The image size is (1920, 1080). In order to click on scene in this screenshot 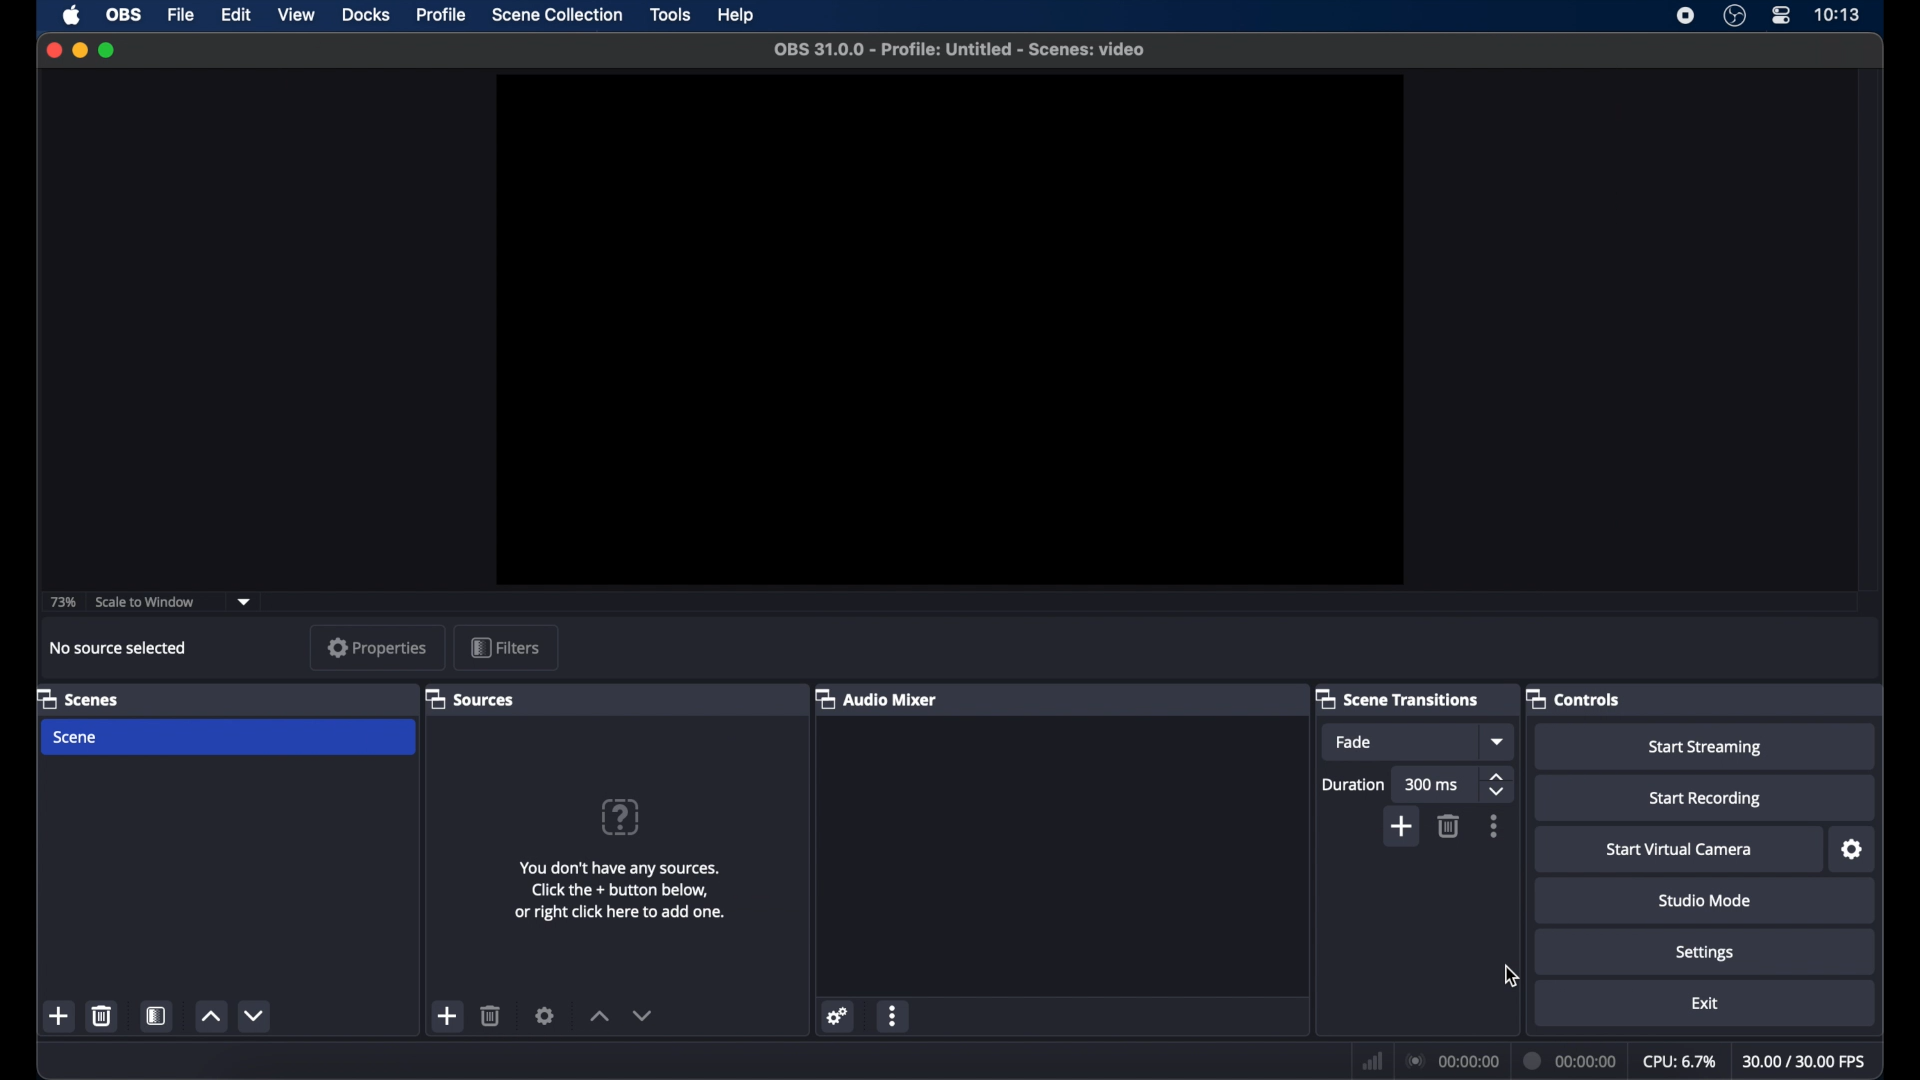, I will do `click(77, 738)`.